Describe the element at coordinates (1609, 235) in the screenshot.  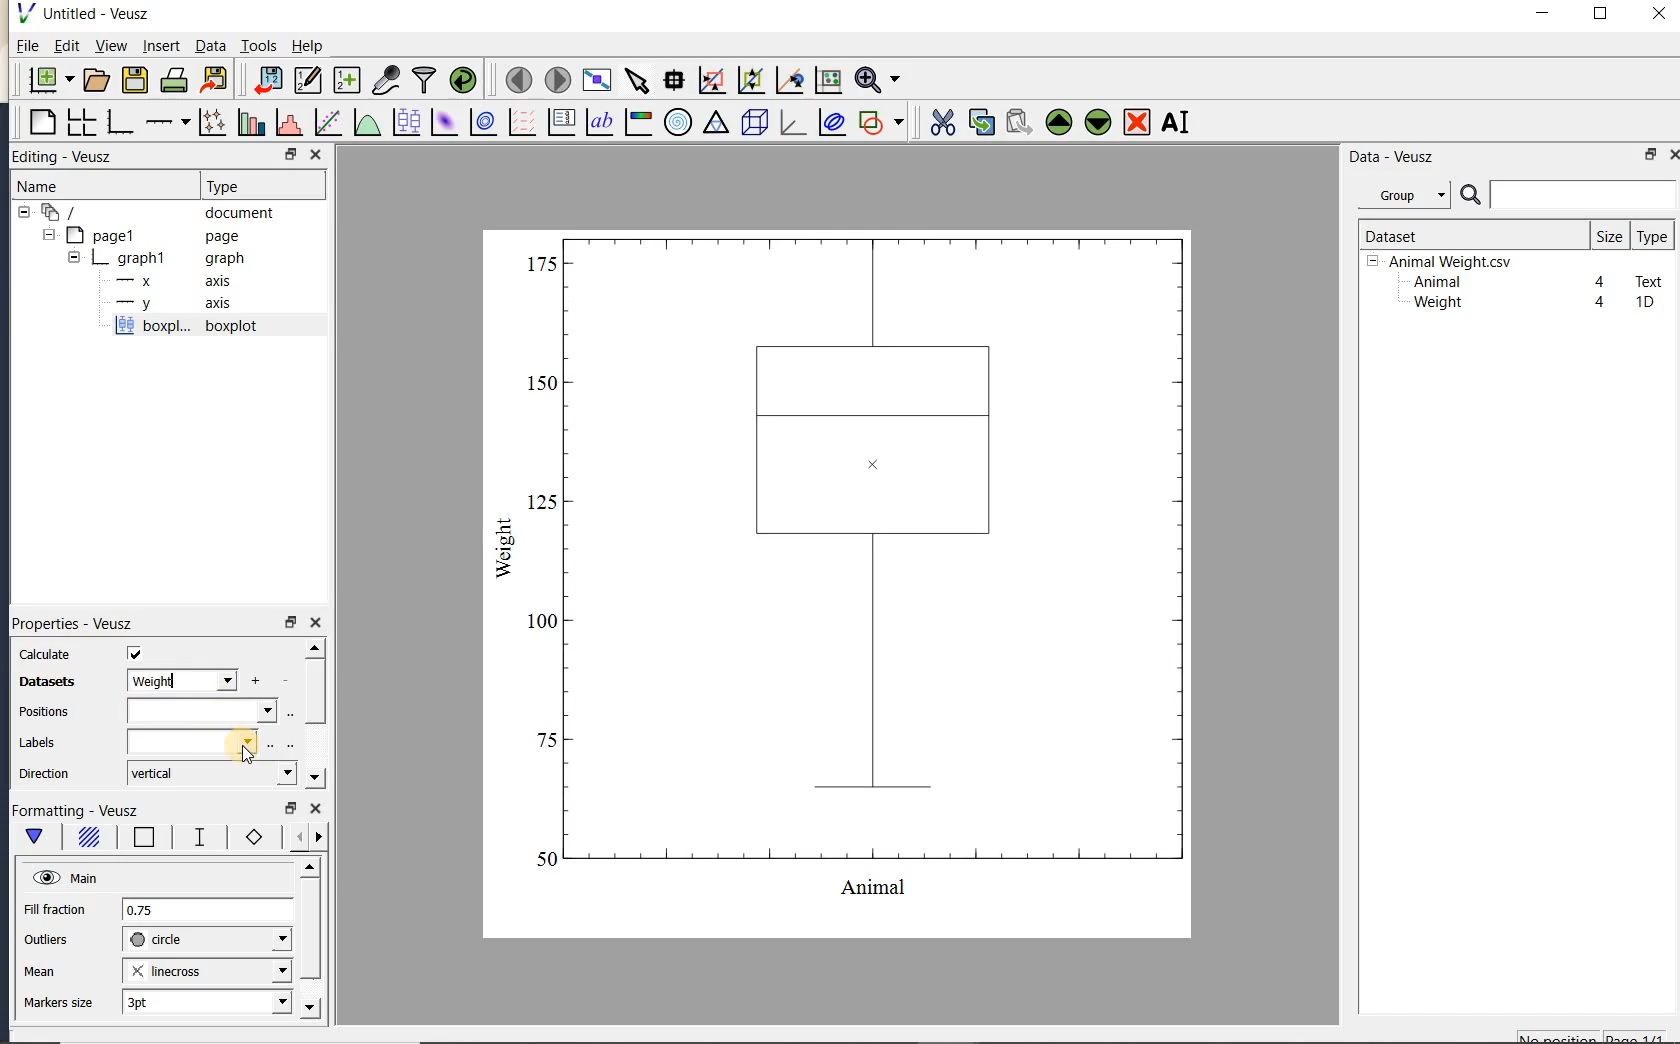
I see `size` at that location.